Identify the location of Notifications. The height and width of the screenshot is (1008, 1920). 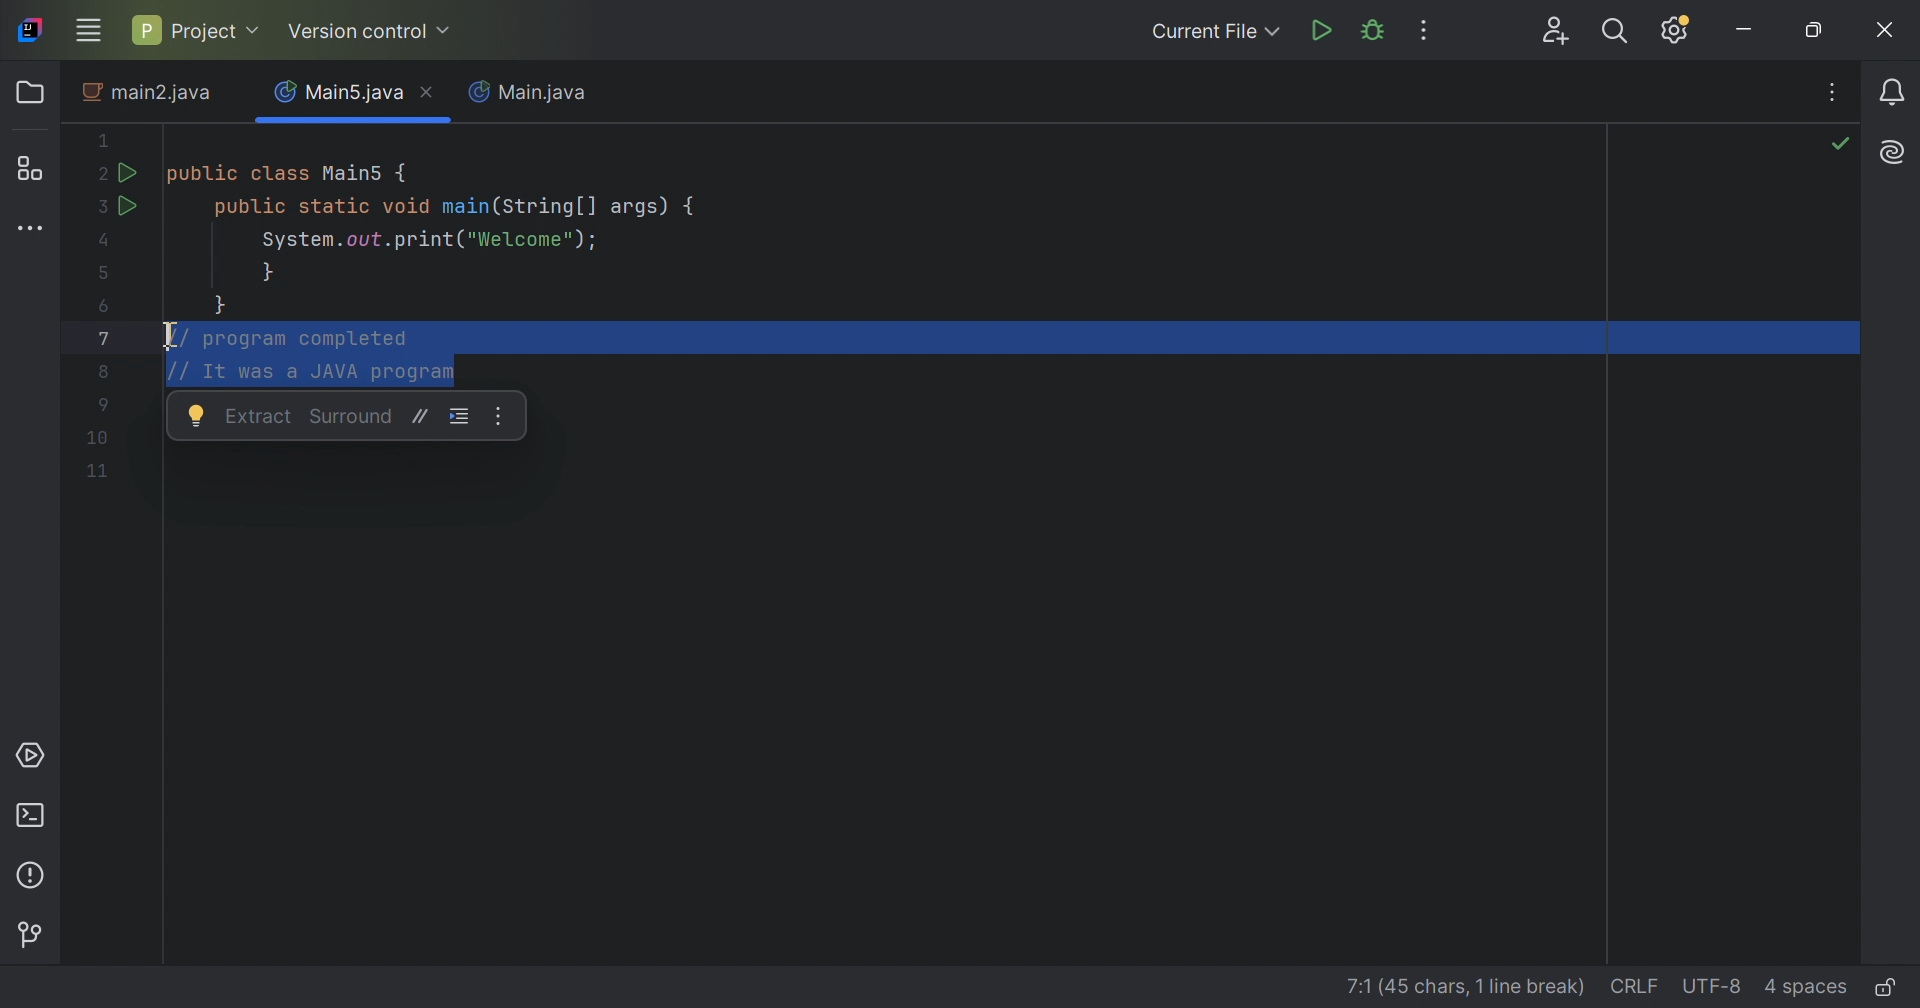
(1889, 90).